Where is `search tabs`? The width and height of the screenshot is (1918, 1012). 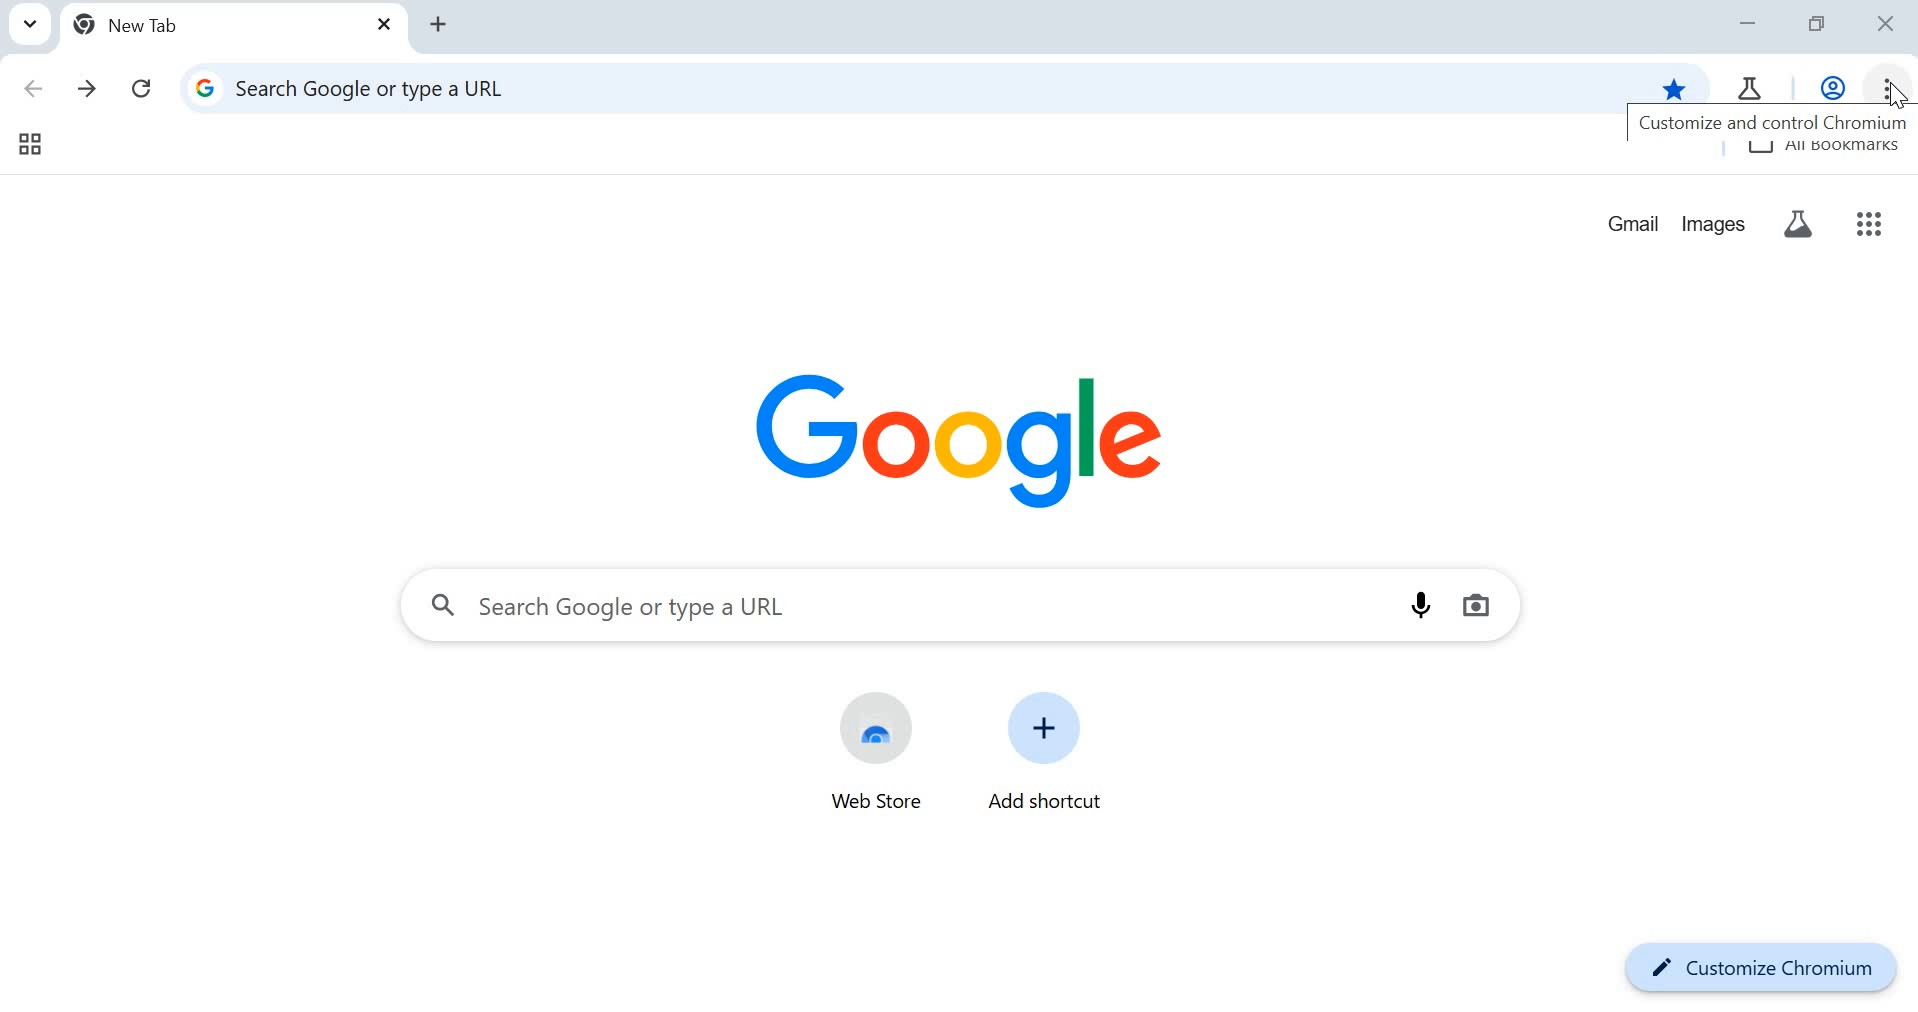 search tabs is located at coordinates (28, 22).